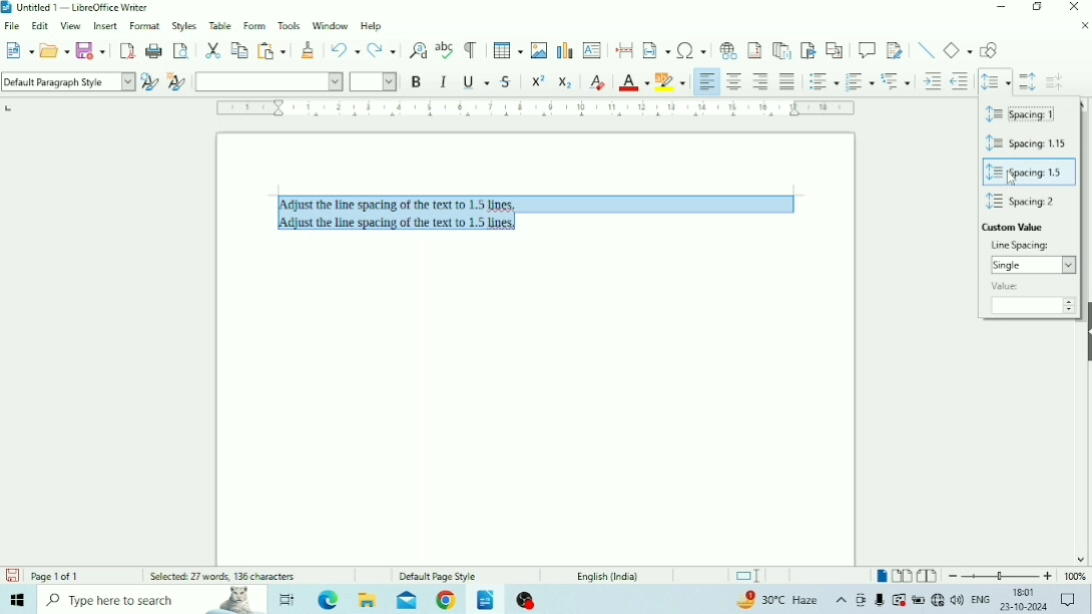 This screenshot has width=1092, height=614. Describe the element at coordinates (176, 79) in the screenshot. I see `New Style for Selection` at that location.